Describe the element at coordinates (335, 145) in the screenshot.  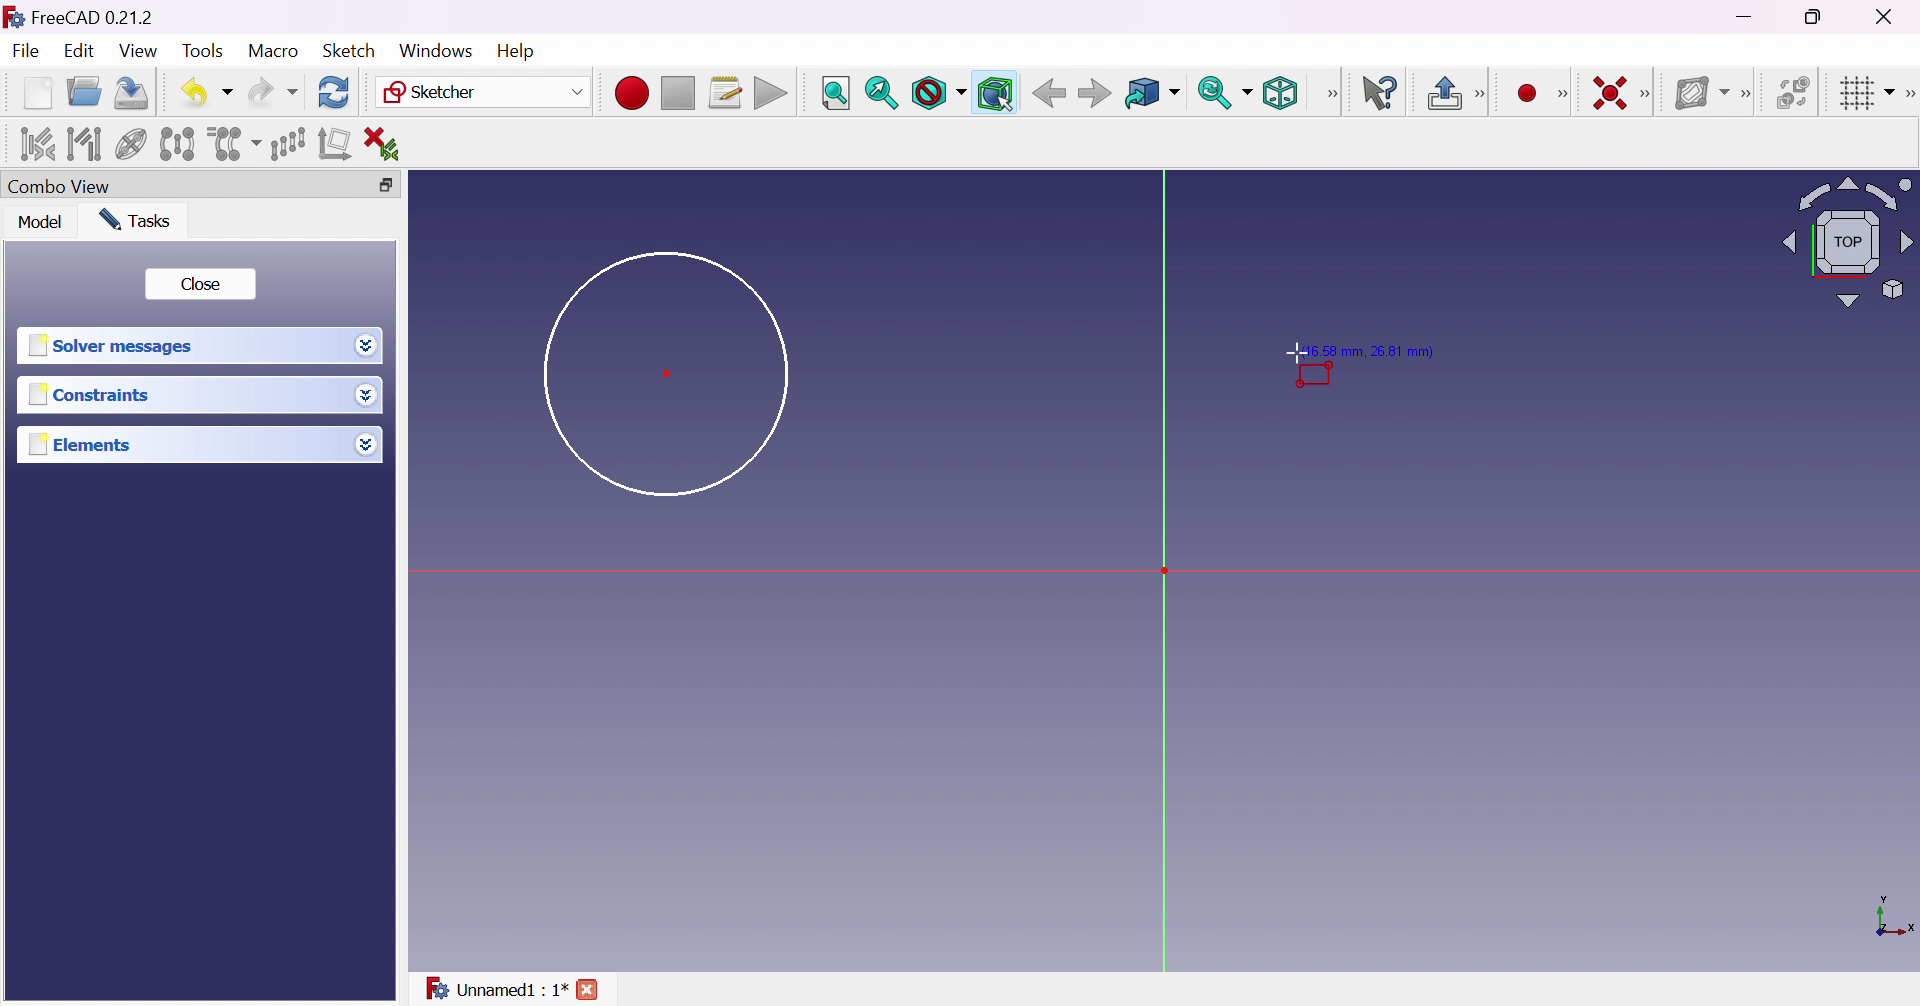
I see `Remove axes alignment` at that location.